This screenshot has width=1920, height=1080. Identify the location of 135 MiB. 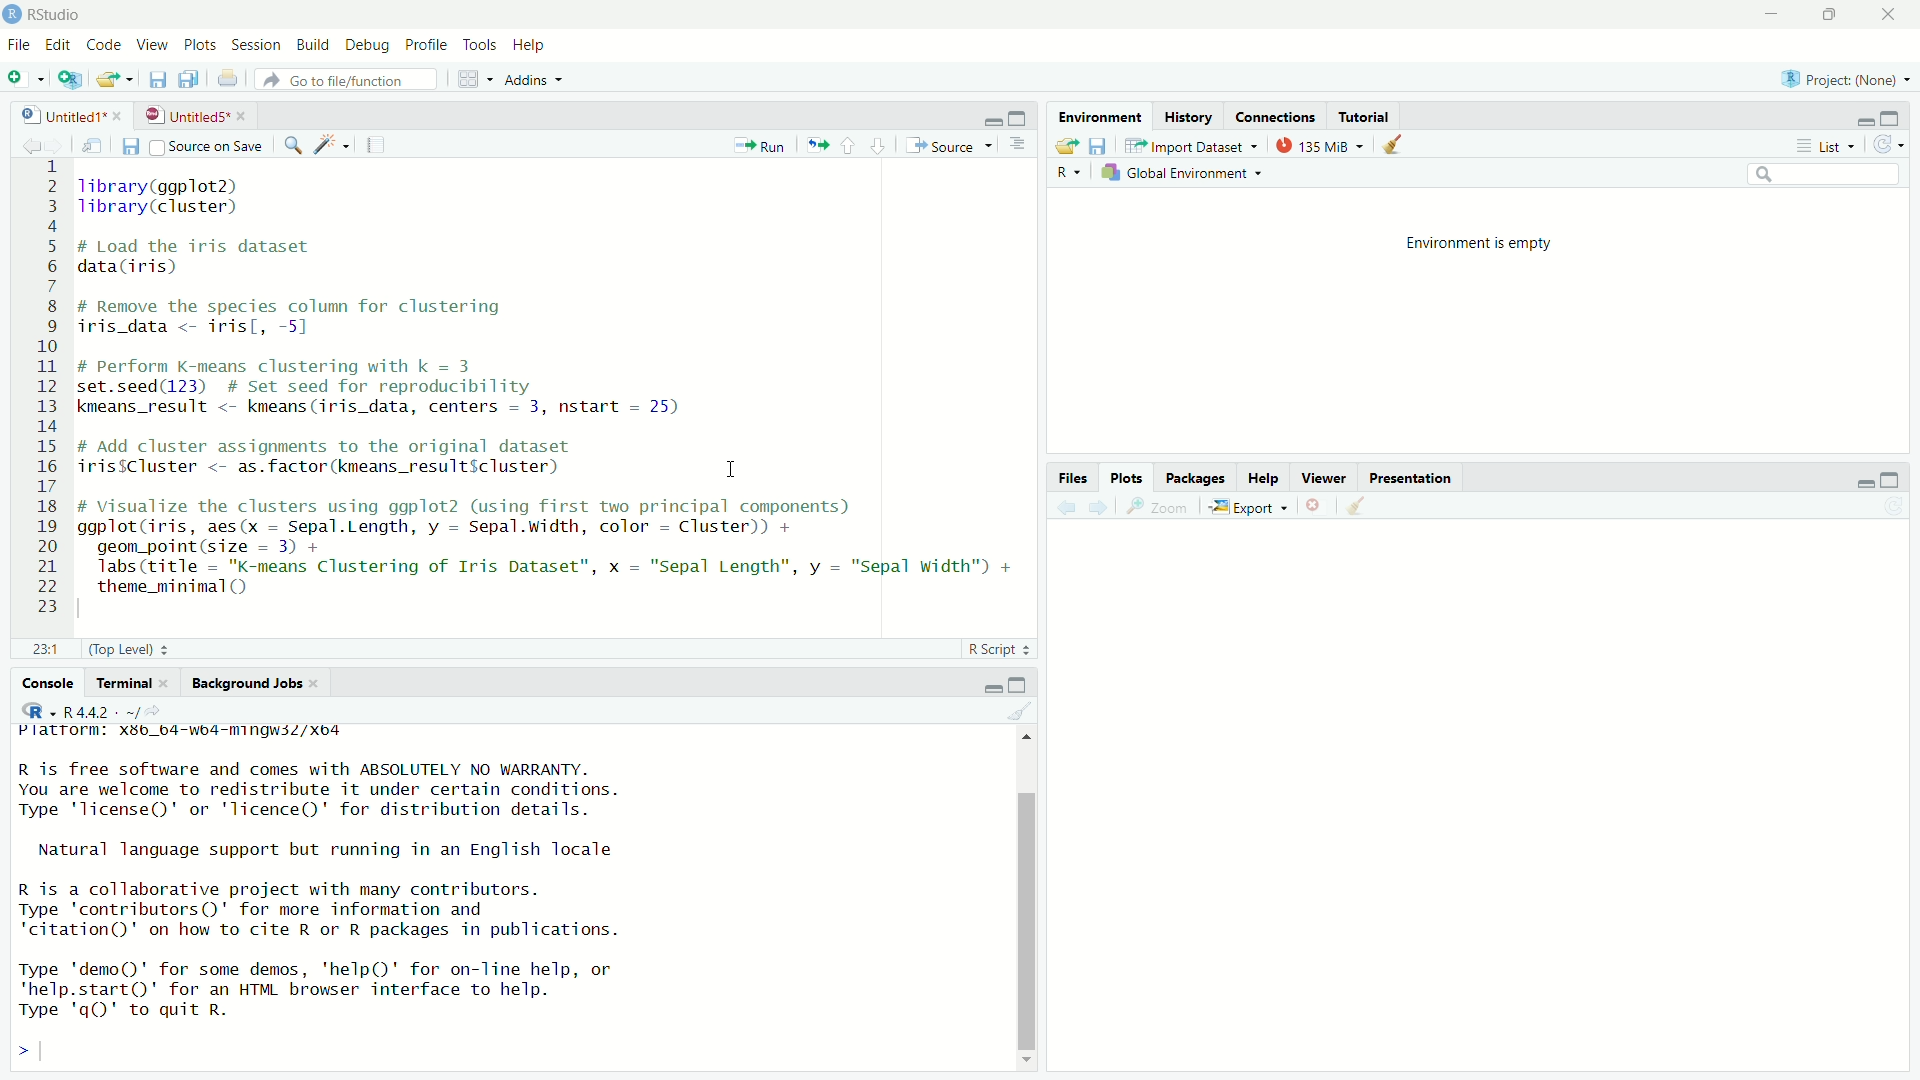
(1319, 144).